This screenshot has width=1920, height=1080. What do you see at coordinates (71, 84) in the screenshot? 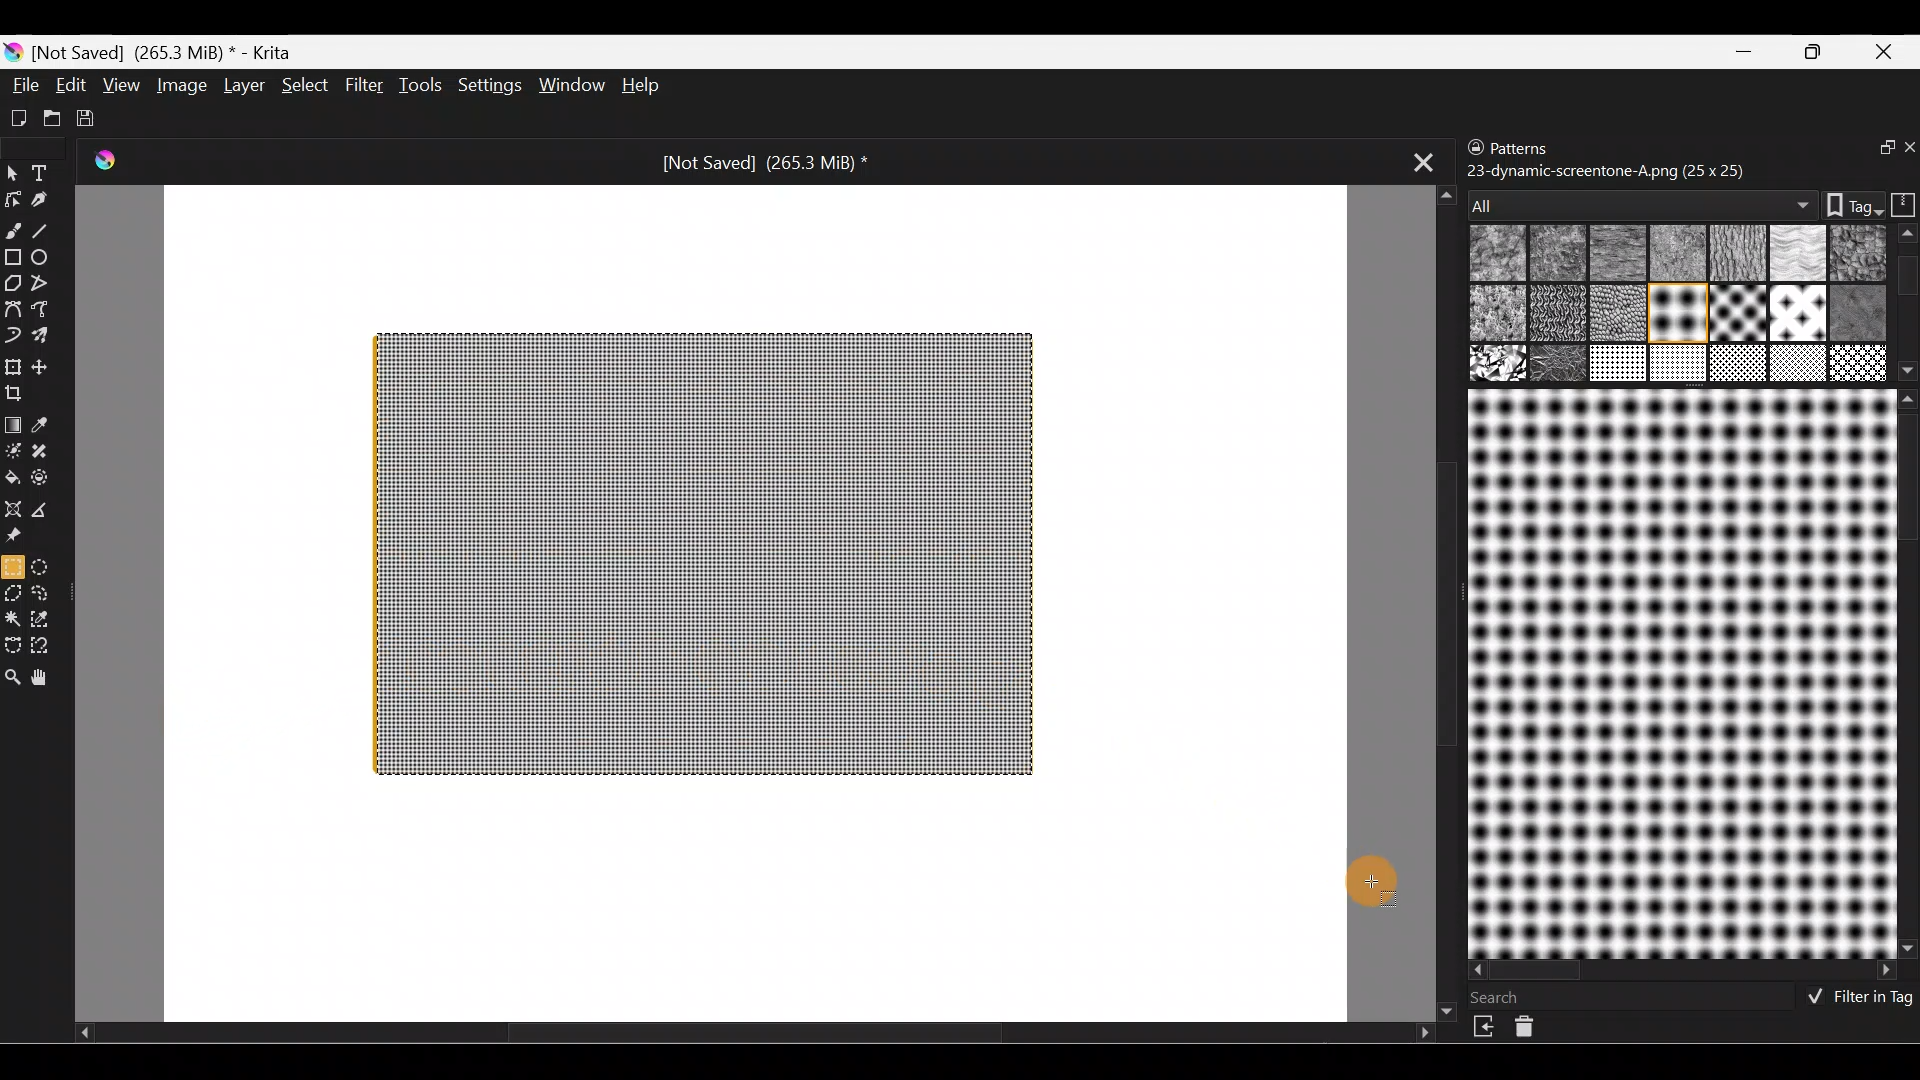
I see `Cursor on edit` at bounding box center [71, 84].